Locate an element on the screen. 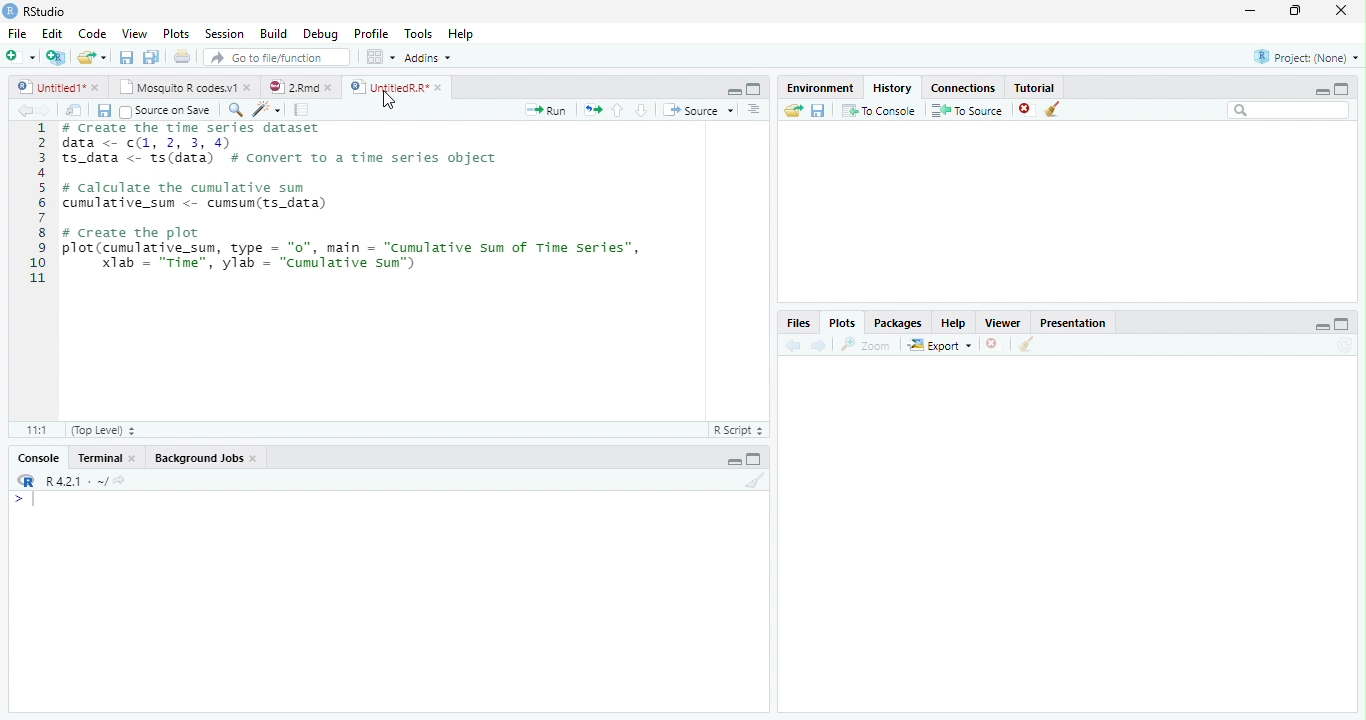 The width and height of the screenshot is (1366, 720). pages is located at coordinates (299, 112).